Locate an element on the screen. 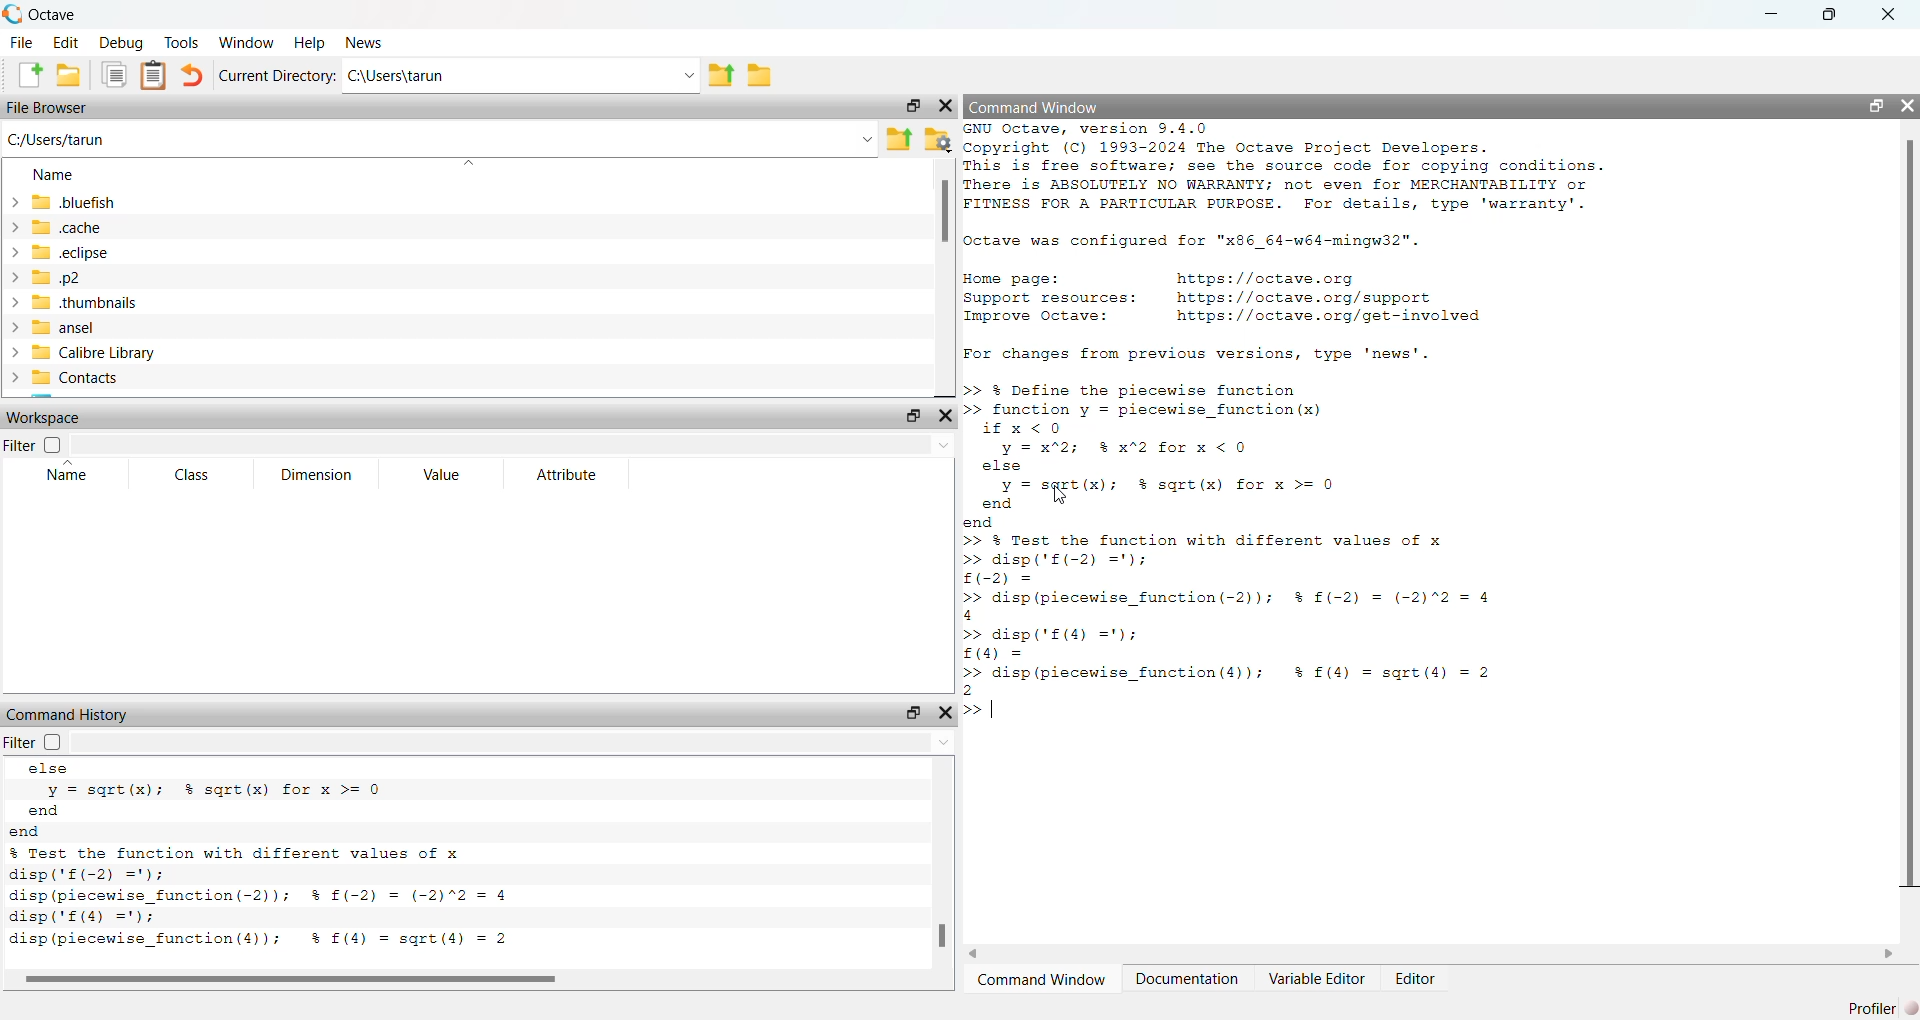  y = sqrt(x); % sqrt(x) for x >= 0

end
end
$ Test the function with different values of x
disp('£(-2) =");
disp (piecewise_function(-2)); $ £(-2) = (-2)"2 = 4
disp('£(4) =");
disp (piecewise_function(4)); % £(4) = sgrt(4) = 2
# Octave 9.4.0, Wed Feb 26 00:25:44 2025 GMT <unknown@Richie_rich> is located at coordinates (346, 859).